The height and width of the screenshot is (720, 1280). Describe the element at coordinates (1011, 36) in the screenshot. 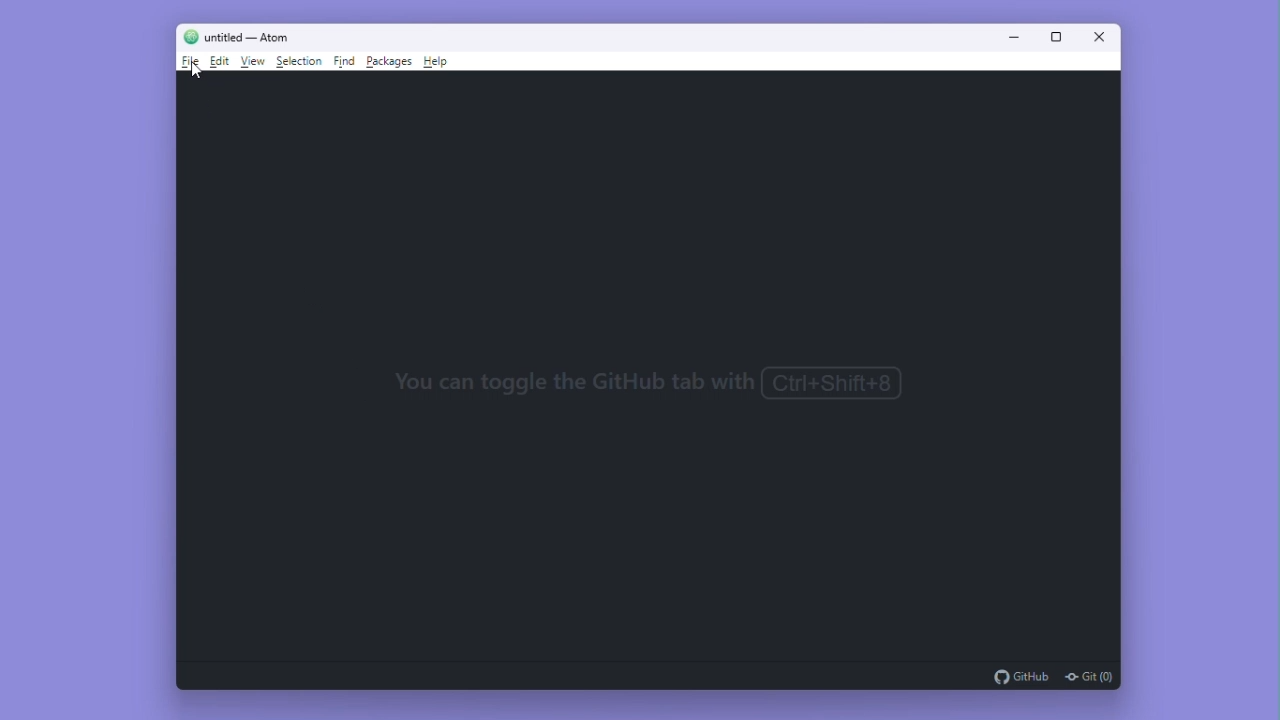

I see `Minimise` at that location.